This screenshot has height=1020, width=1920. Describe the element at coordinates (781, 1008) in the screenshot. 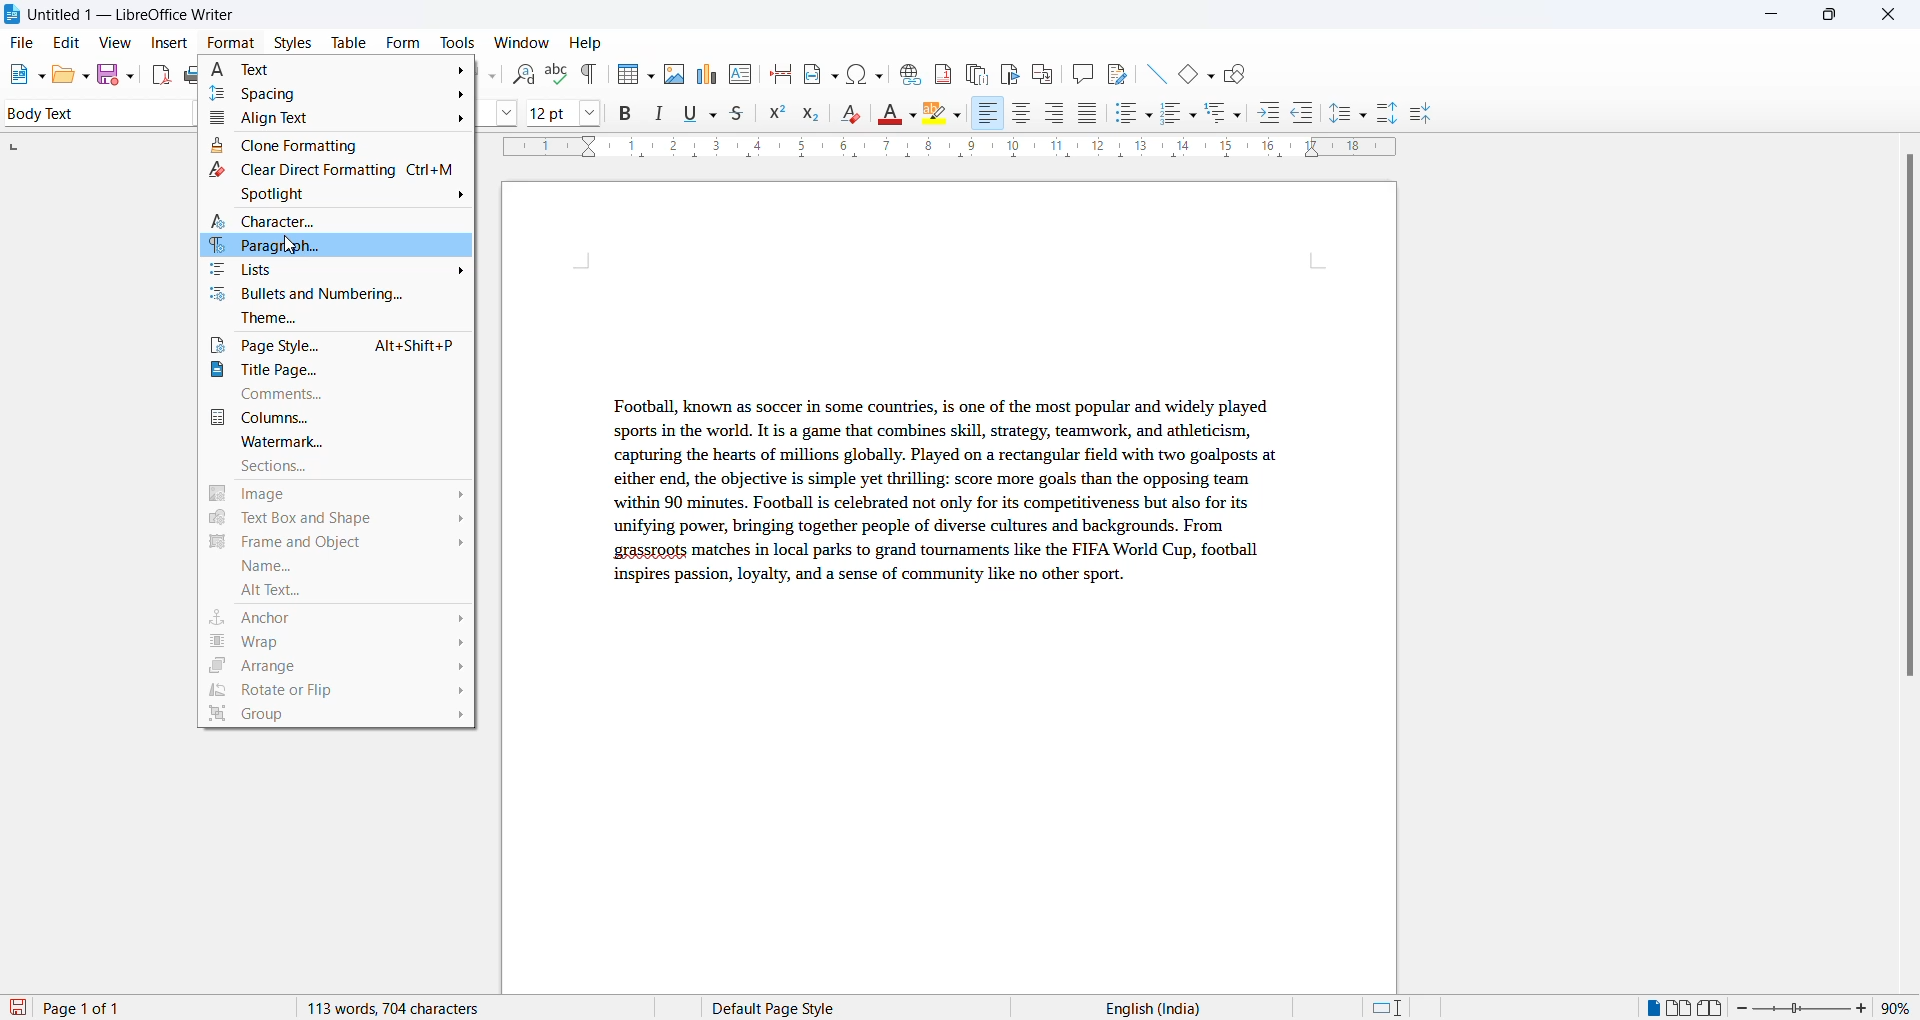

I see `page style` at that location.